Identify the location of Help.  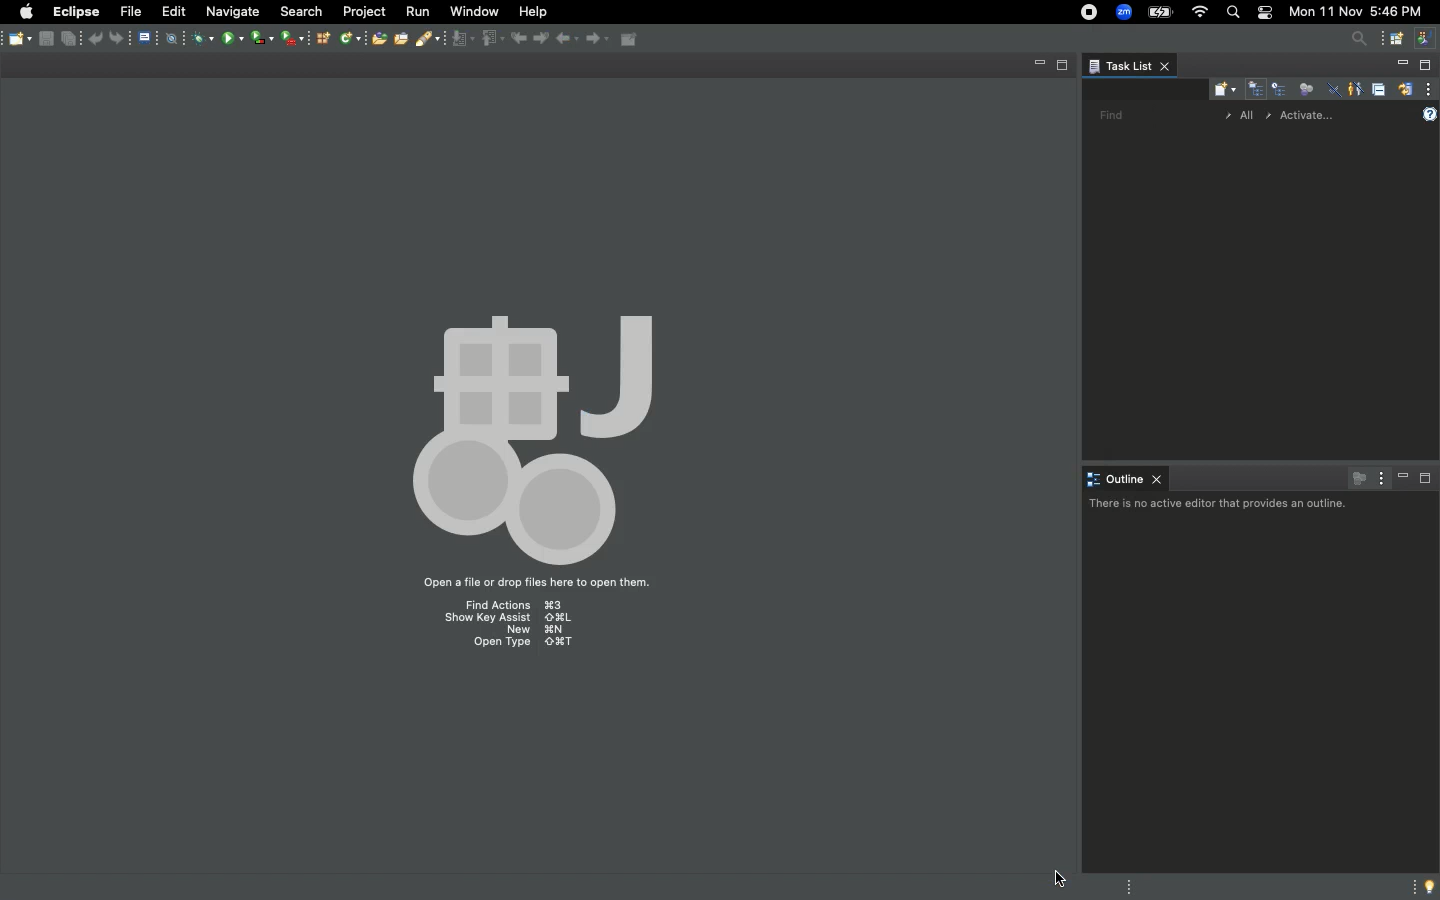
(533, 11).